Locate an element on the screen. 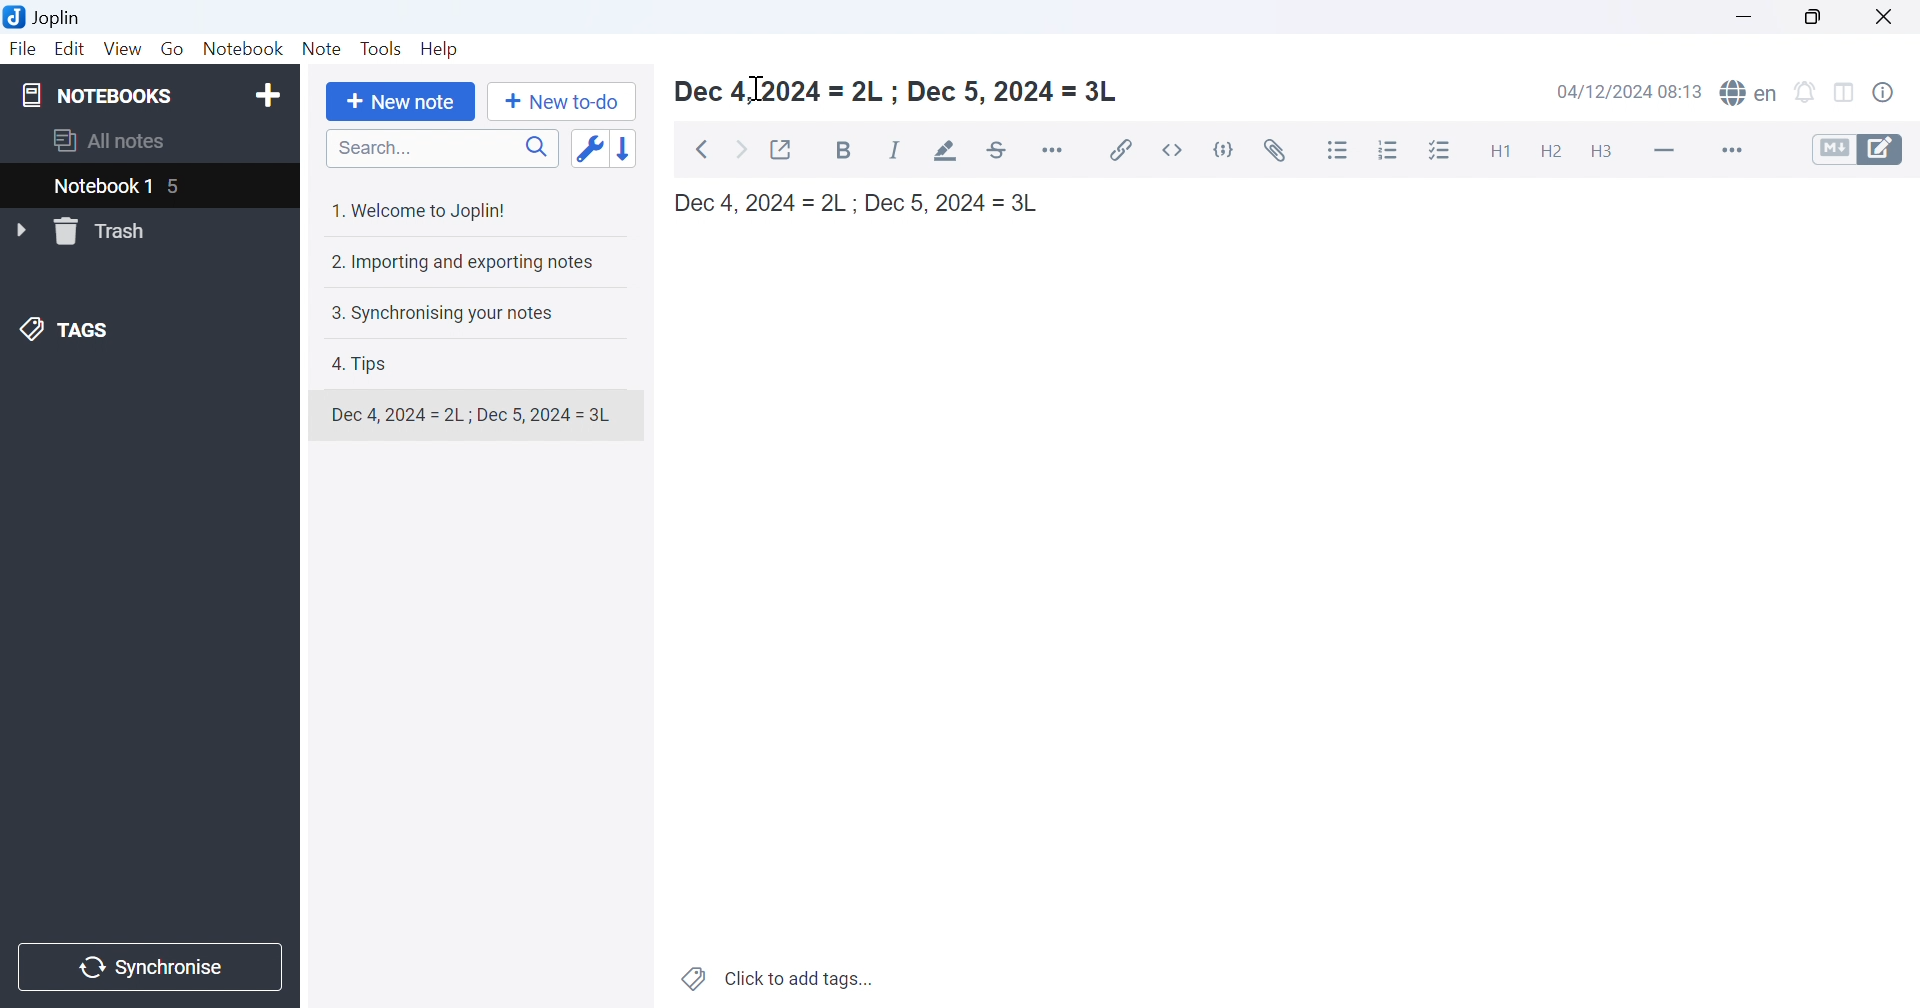  Dec 4, 2024 = 2L ; Dec 5, 2024 = 3L is located at coordinates (471, 415).